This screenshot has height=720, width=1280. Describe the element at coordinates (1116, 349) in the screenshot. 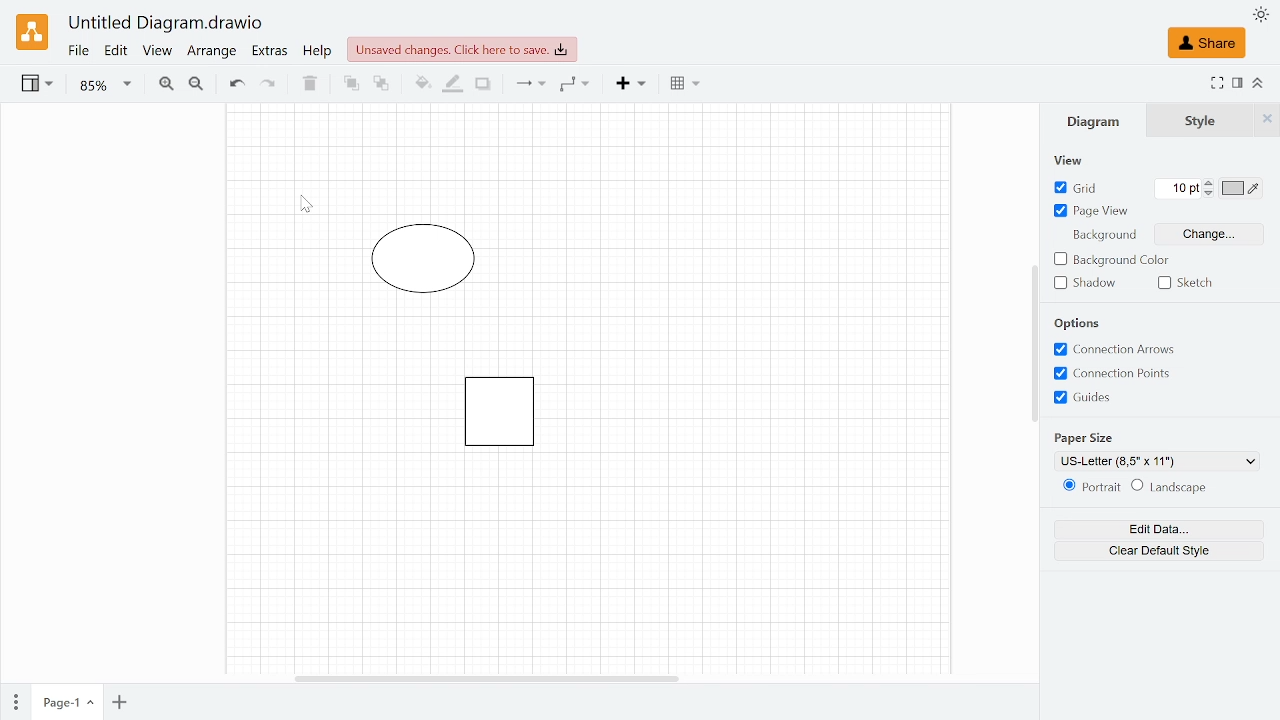

I see `Connection Arrows` at that location.